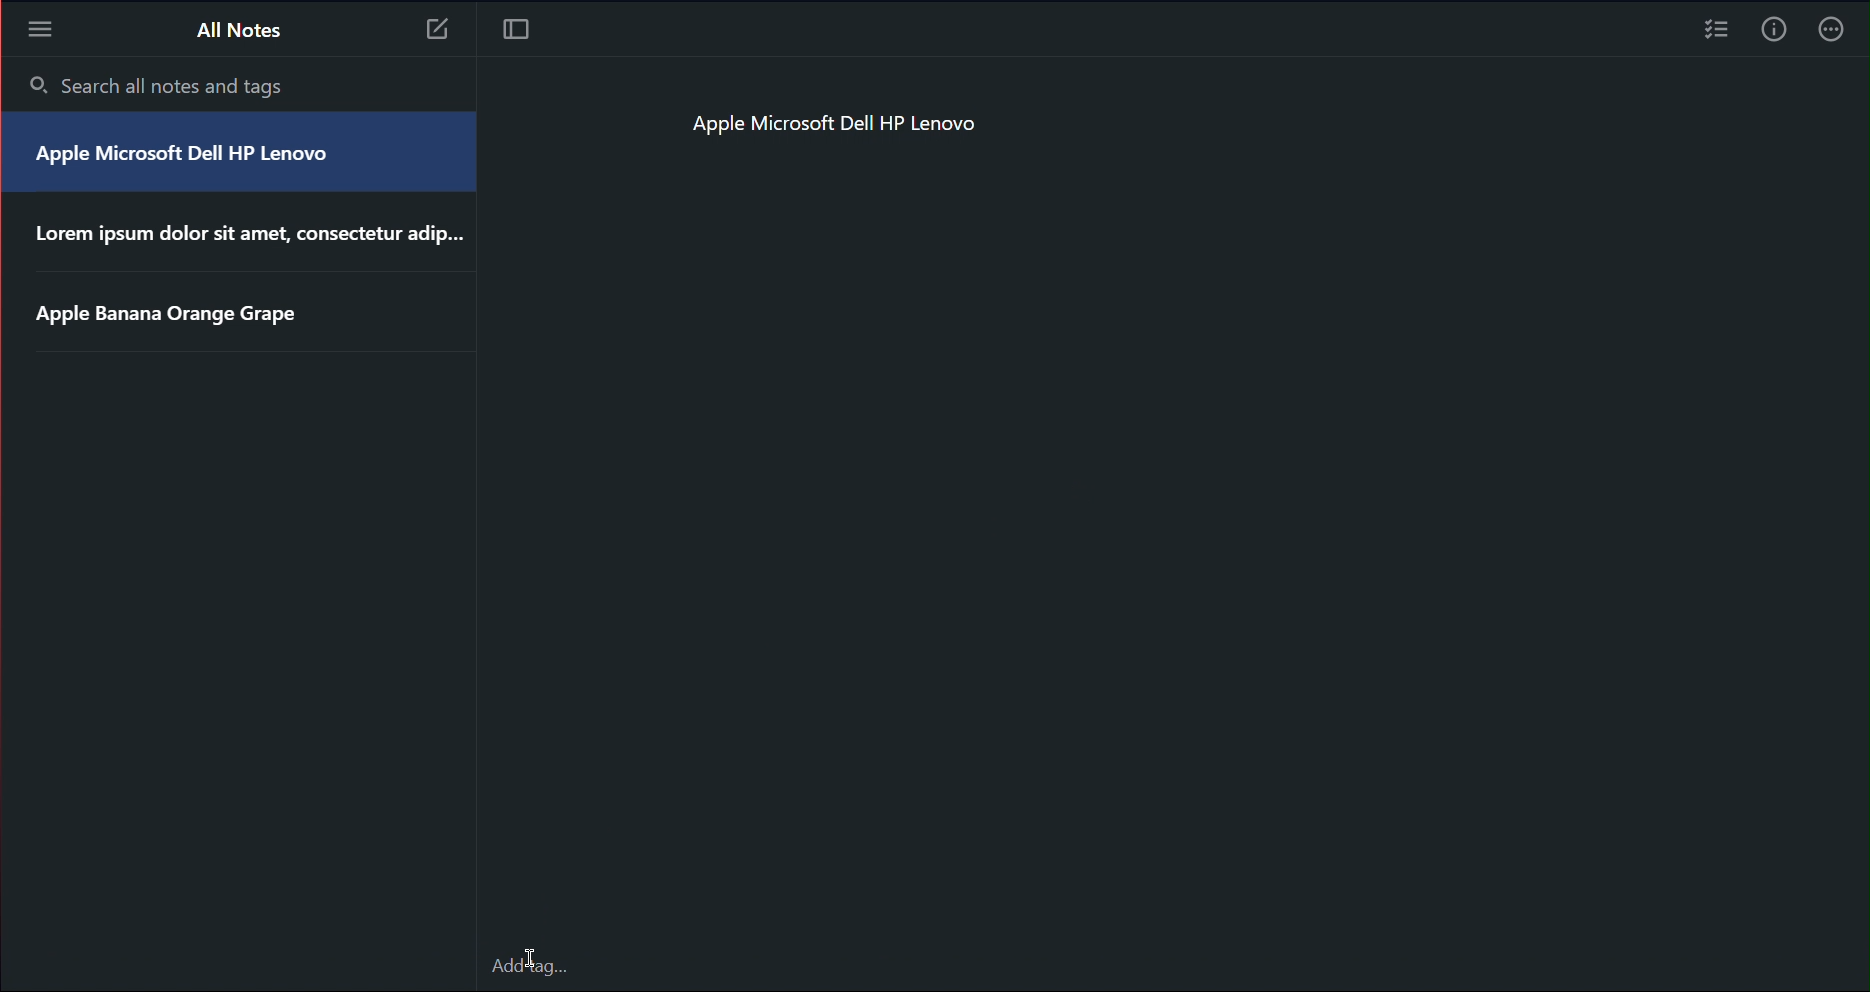 This screenshot has height=992, width=1870. What do you see at coordinates (181, 316) in the screenshot?
I see `Apple Banana Orange Grape` at bounding box center [181, 316].